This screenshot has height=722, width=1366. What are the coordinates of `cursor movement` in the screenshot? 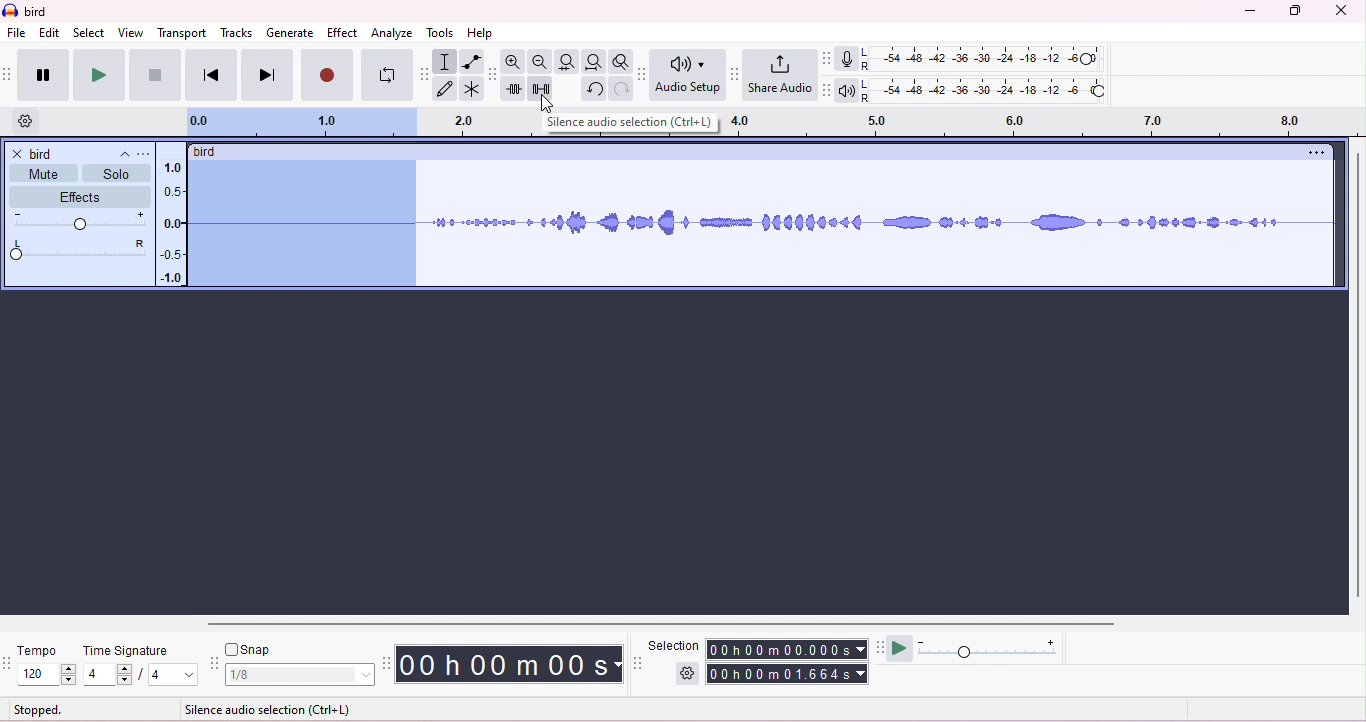 It's located at (550, 102).